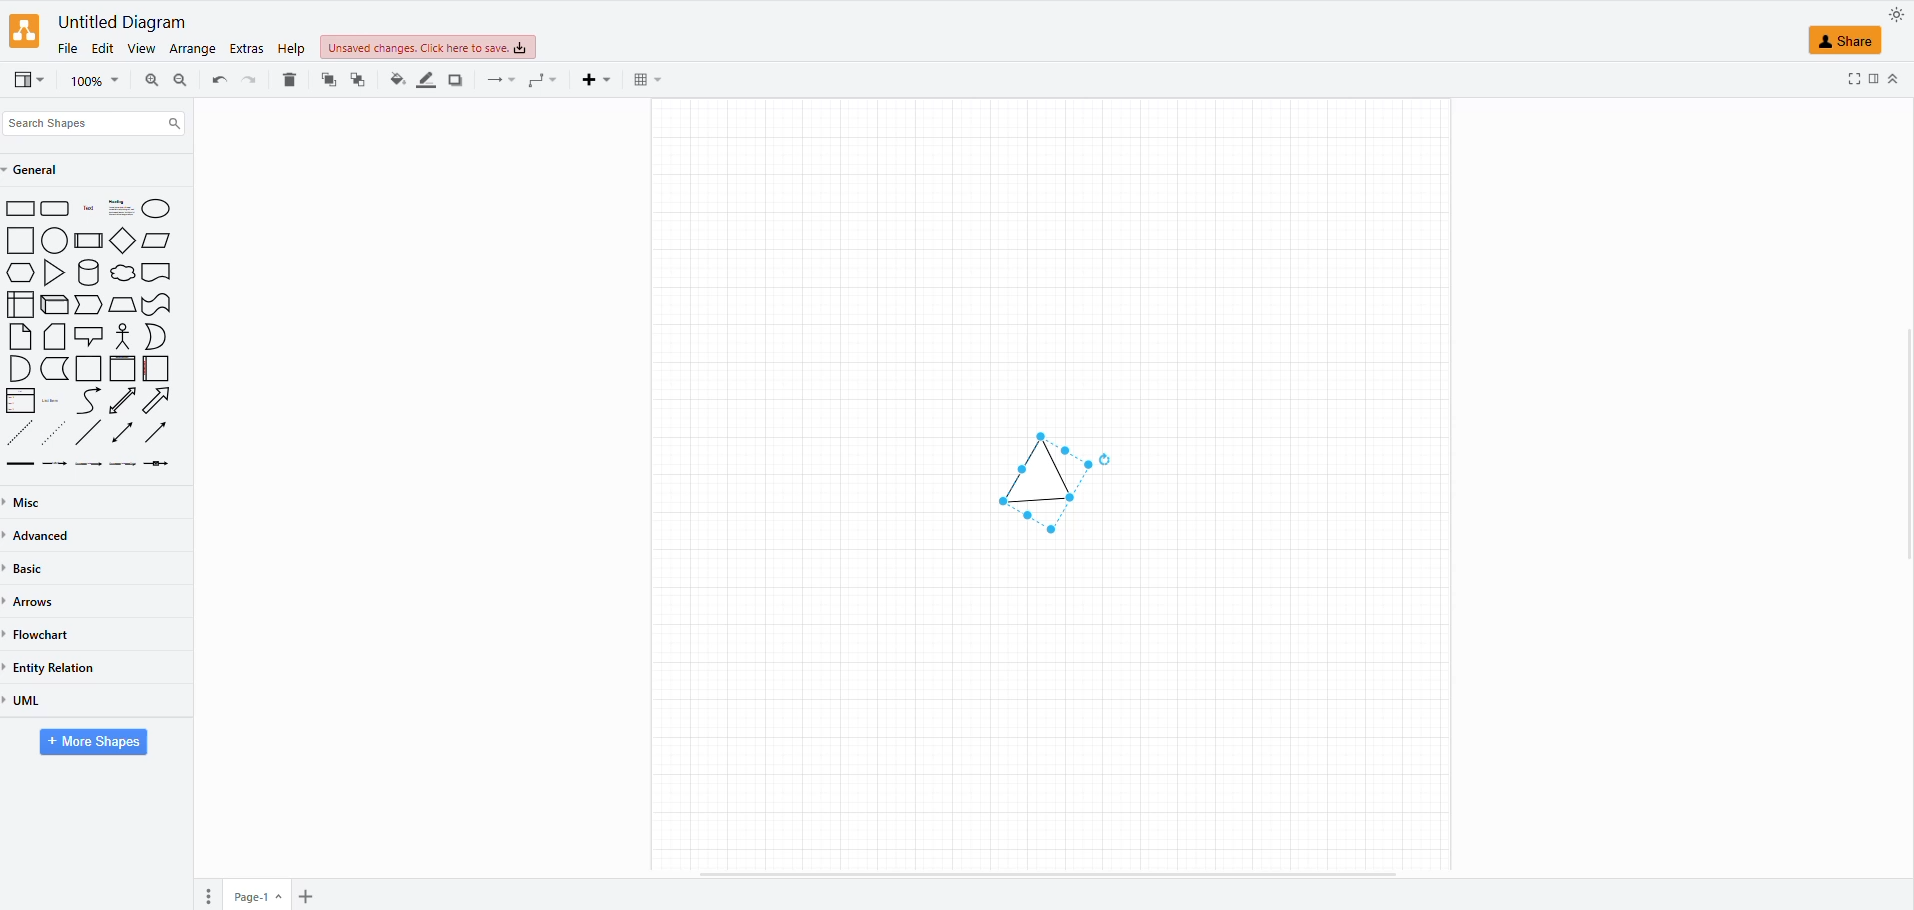  I want to click on Box with borders, so click(90, 240).